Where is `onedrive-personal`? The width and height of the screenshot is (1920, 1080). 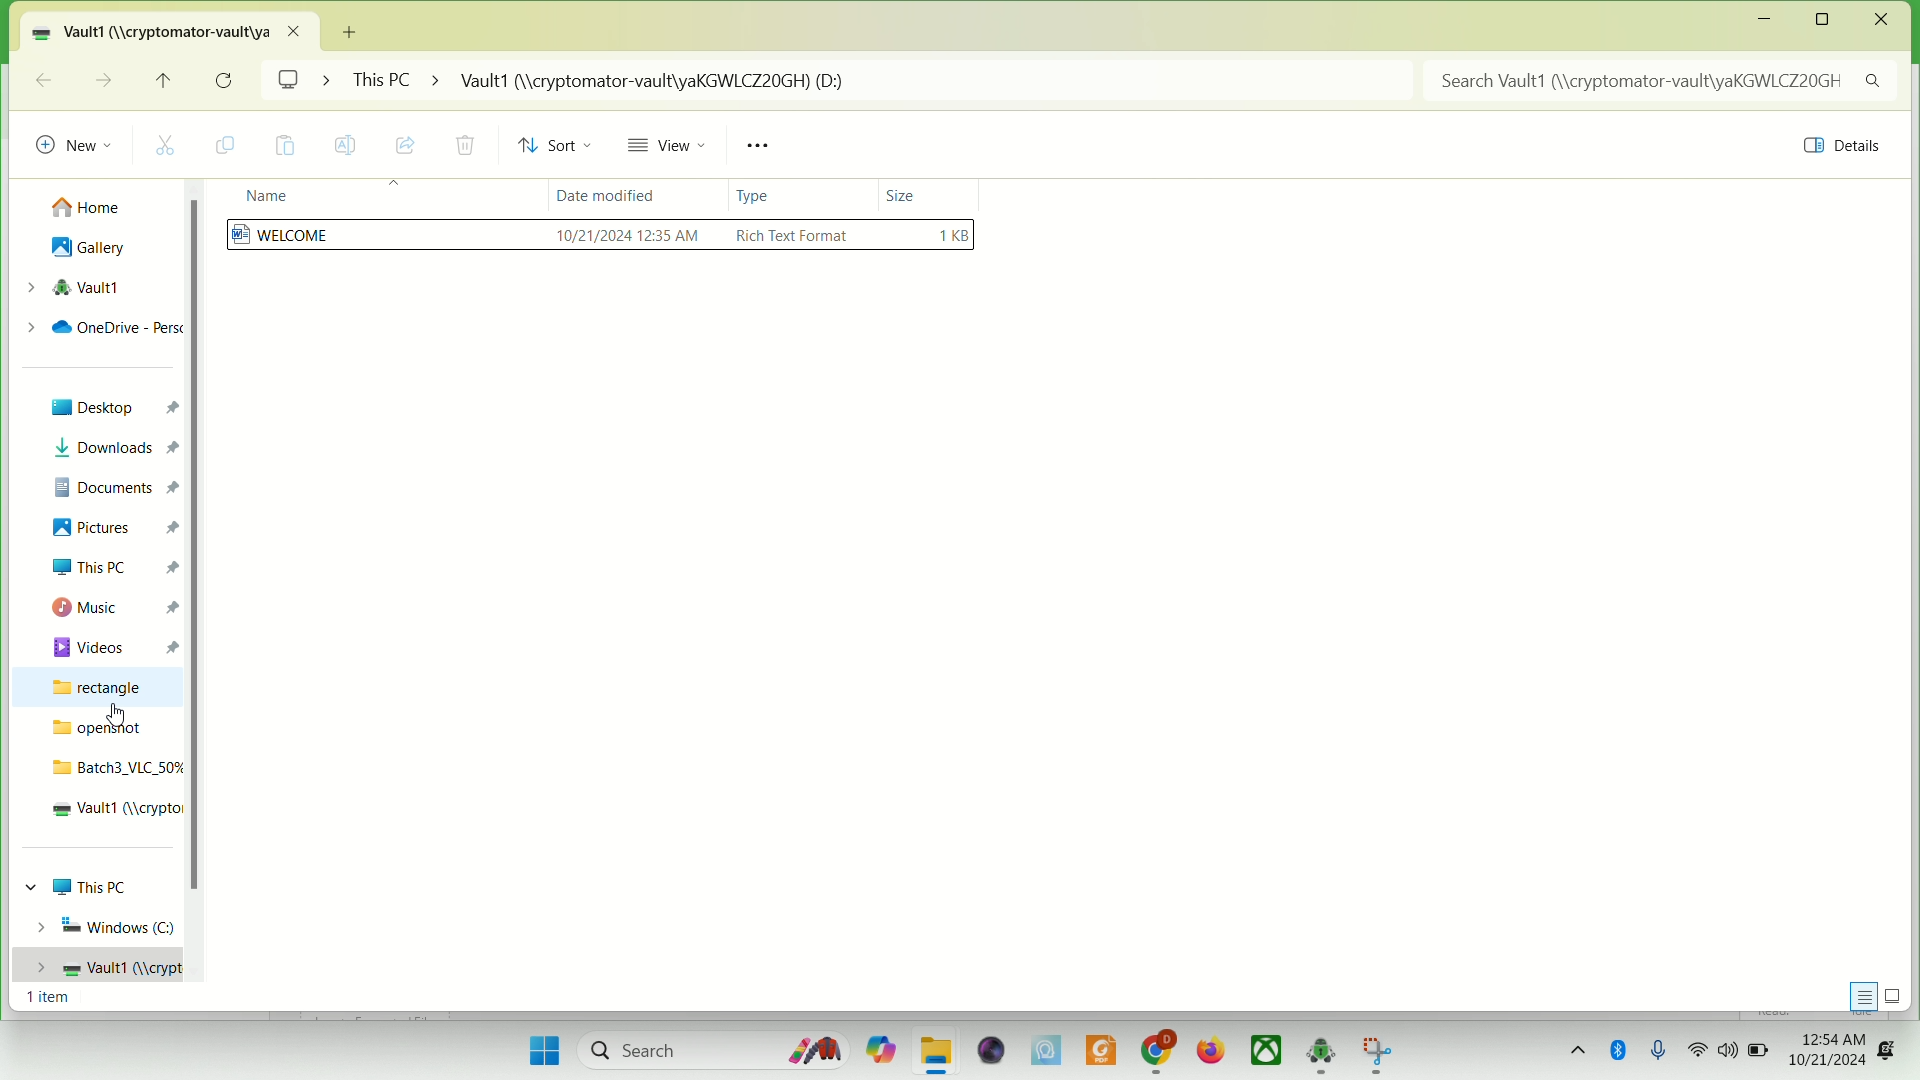
onedrive-personal is located at coordinates (97, 326).